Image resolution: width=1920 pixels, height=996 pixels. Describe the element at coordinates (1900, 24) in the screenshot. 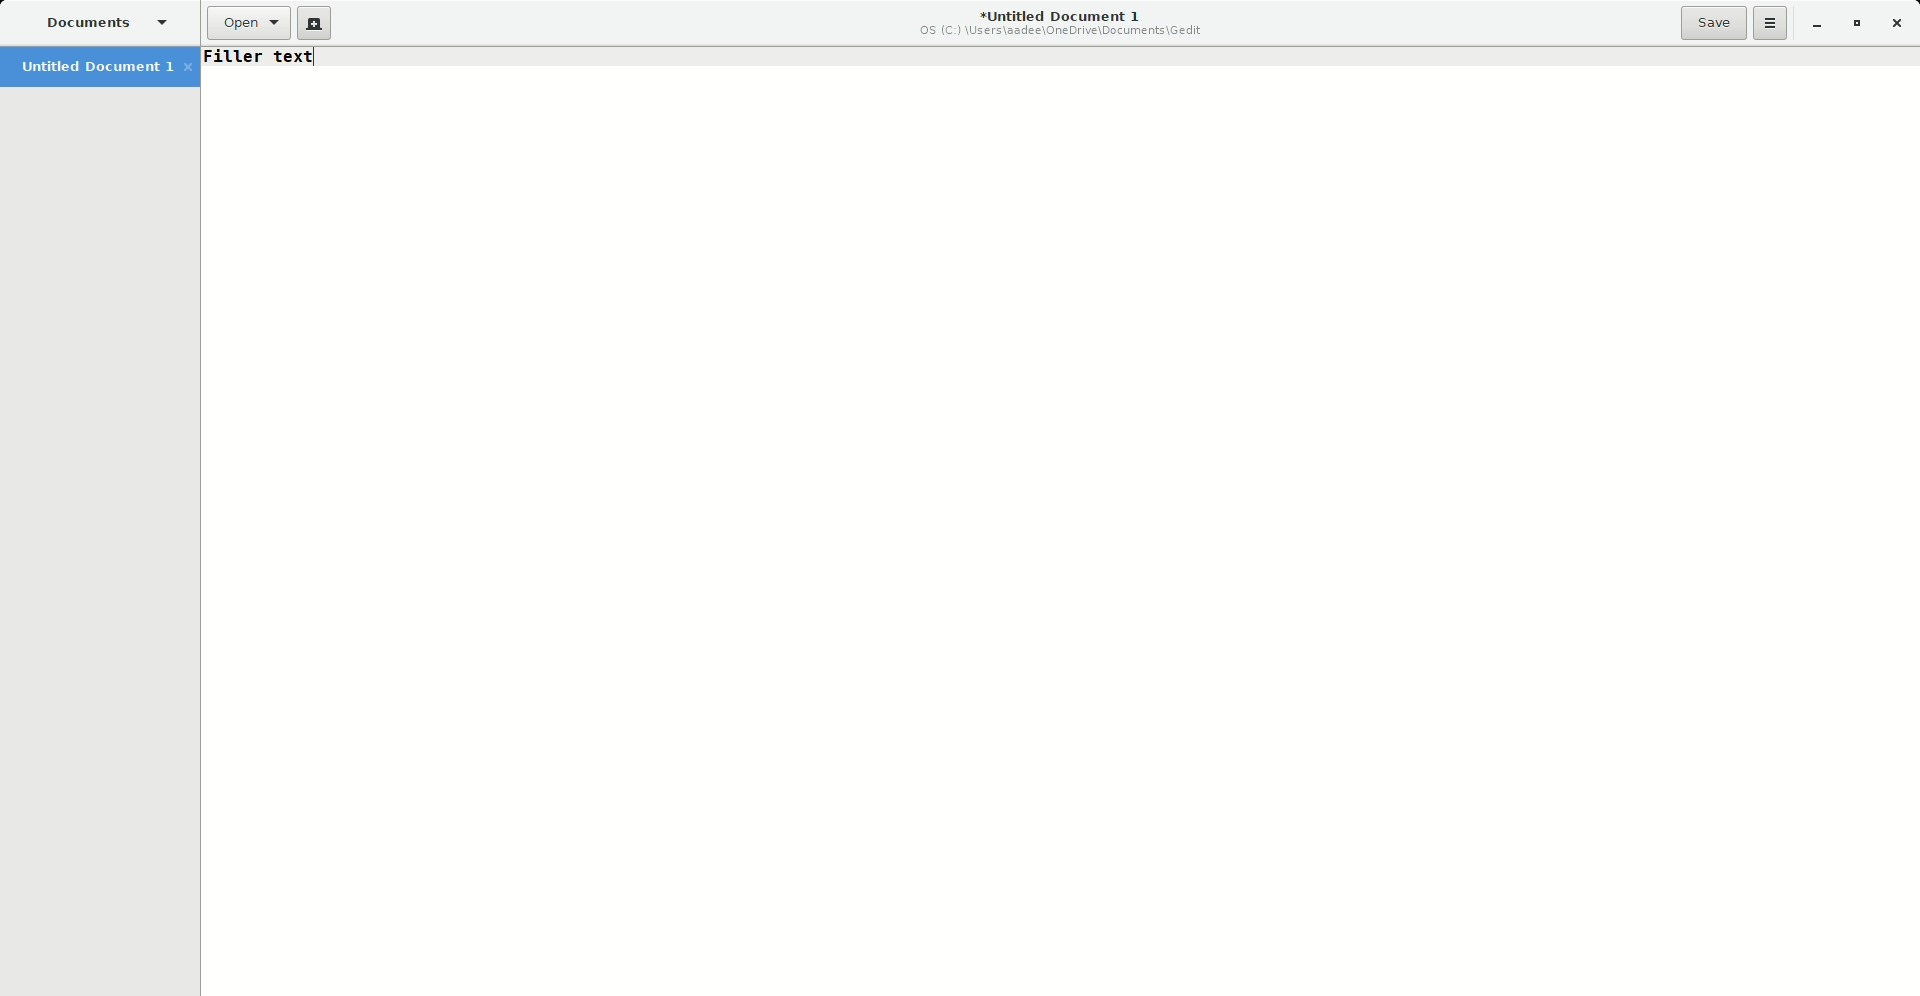

I see `Close` at that location.